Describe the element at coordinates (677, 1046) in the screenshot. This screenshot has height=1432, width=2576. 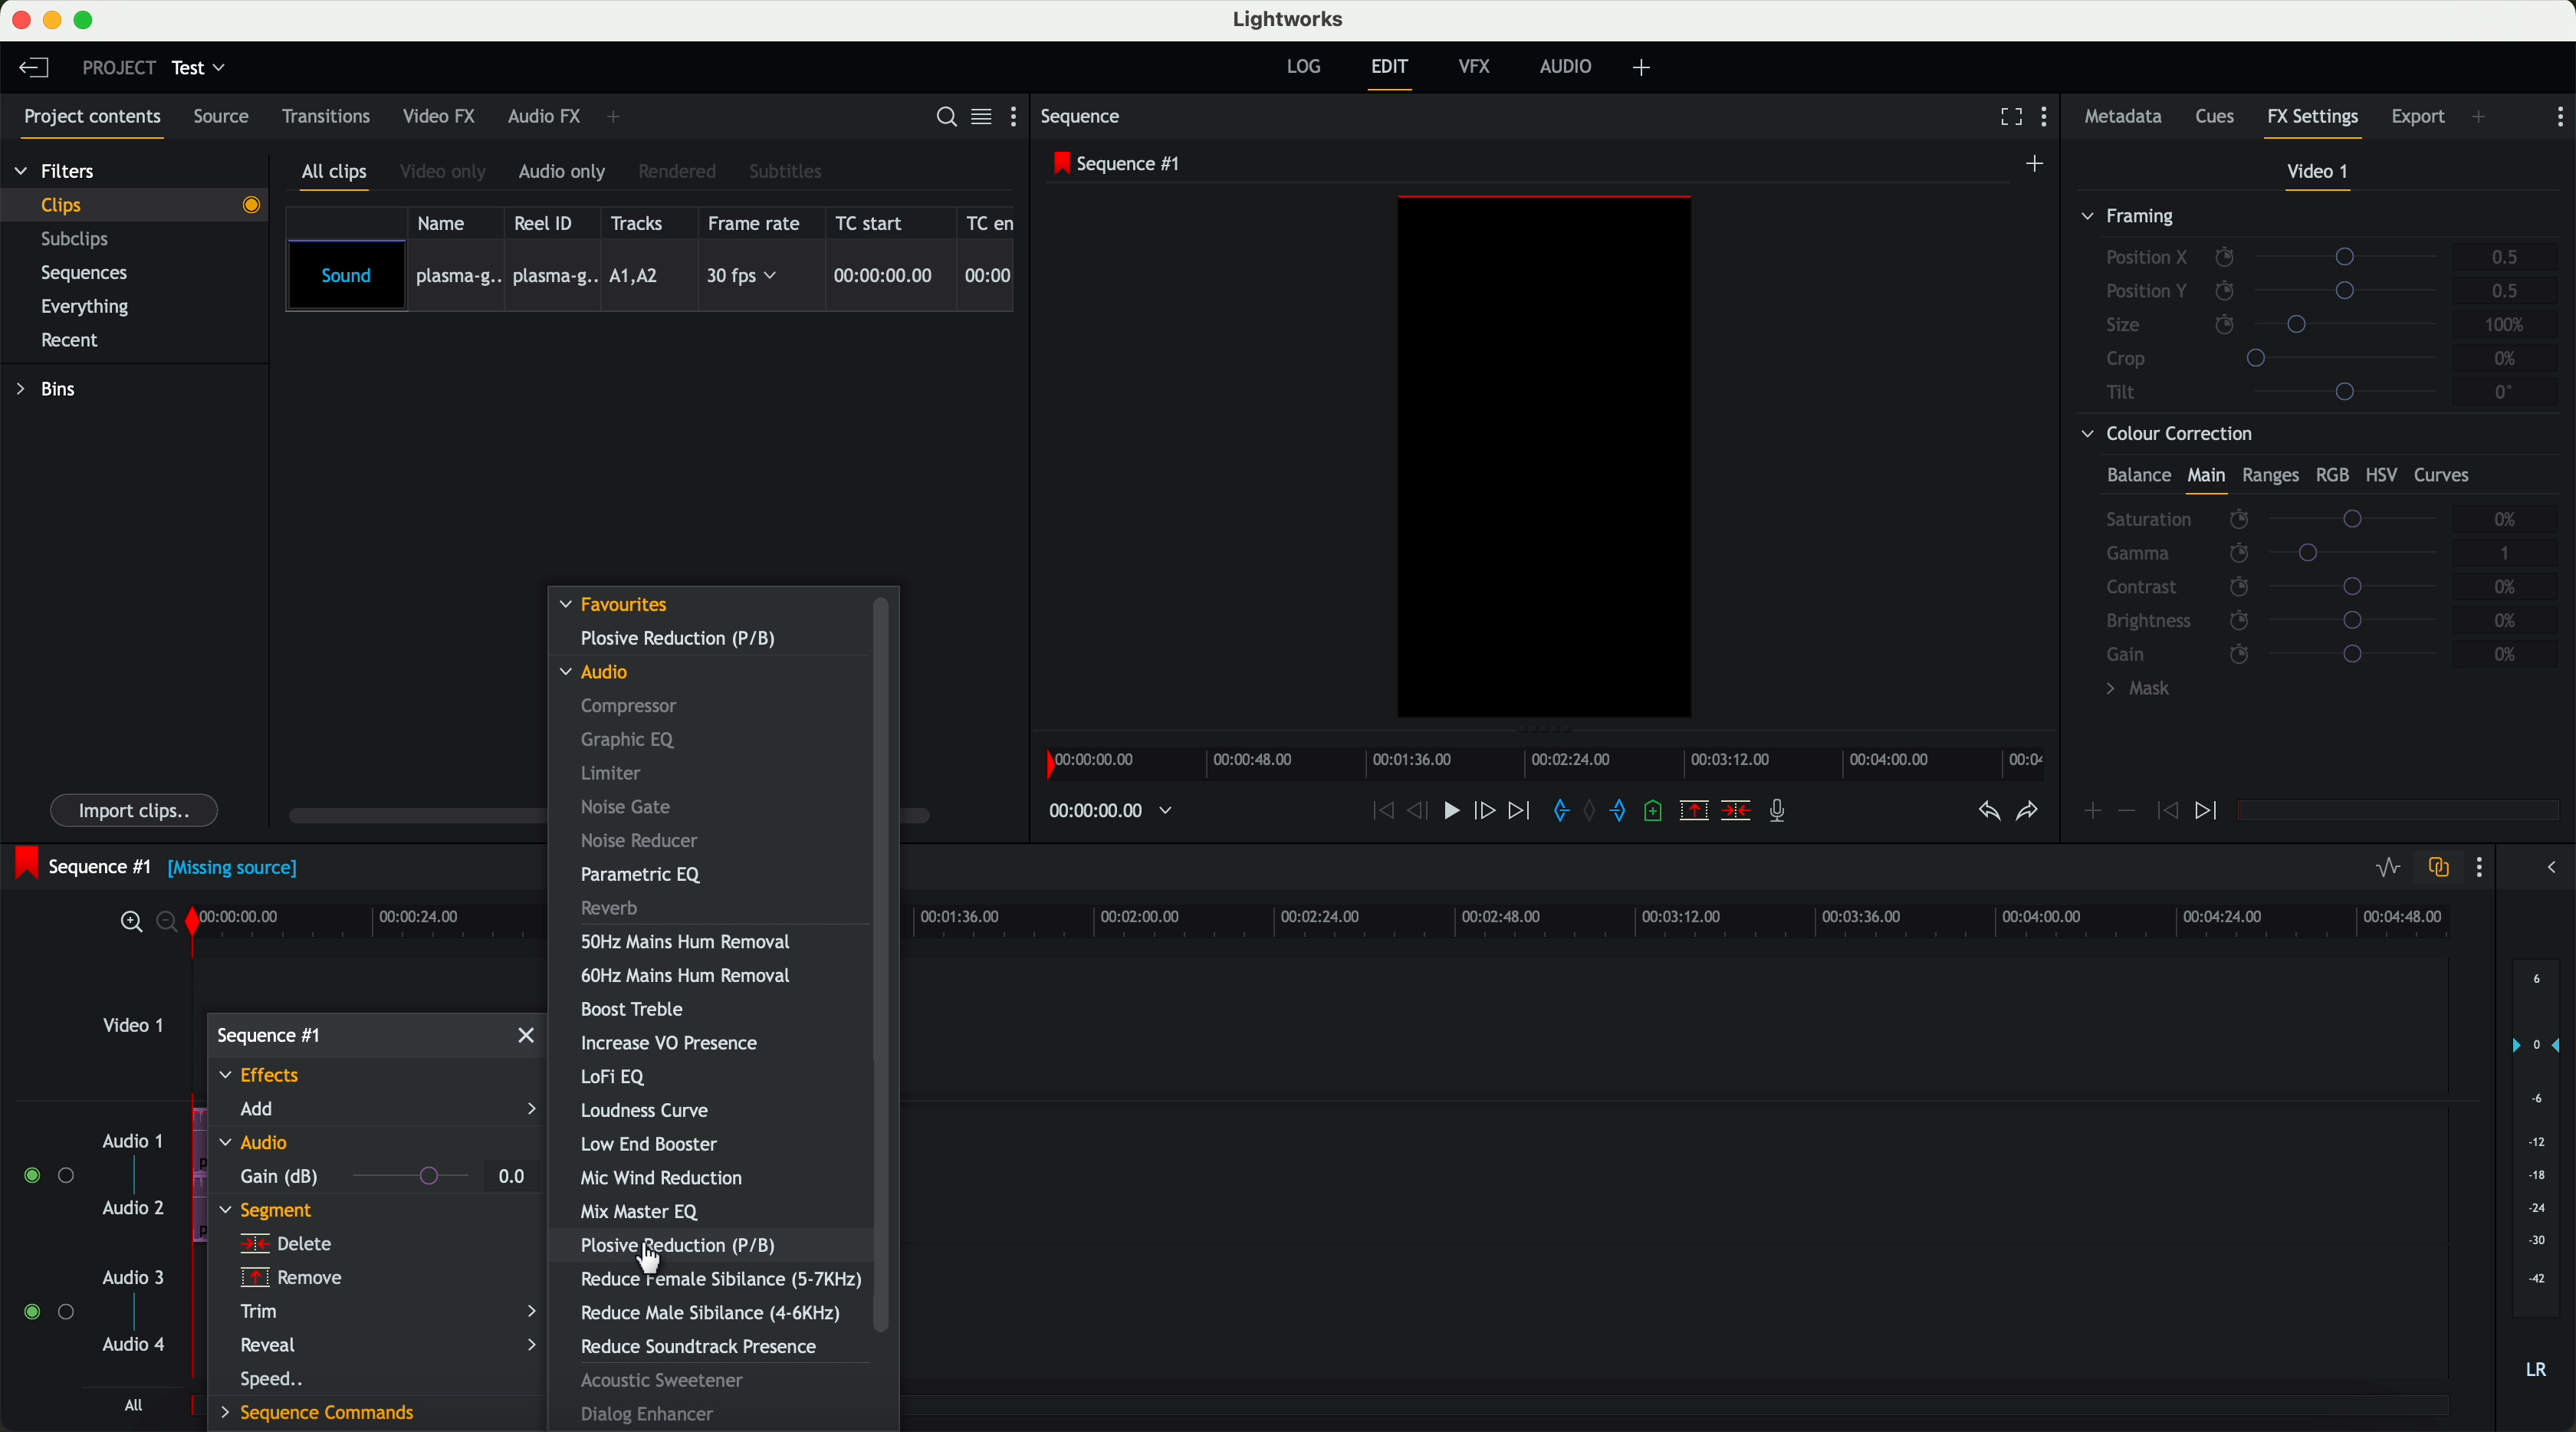
I see `increase VO presence` at that location.